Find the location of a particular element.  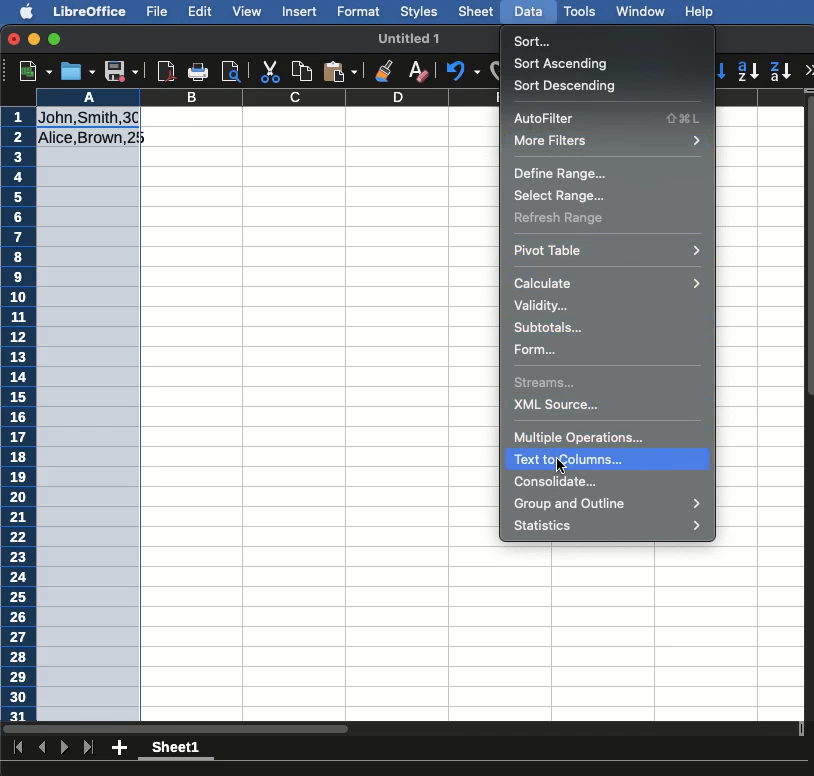

Form is located at coordinates (537, 350).